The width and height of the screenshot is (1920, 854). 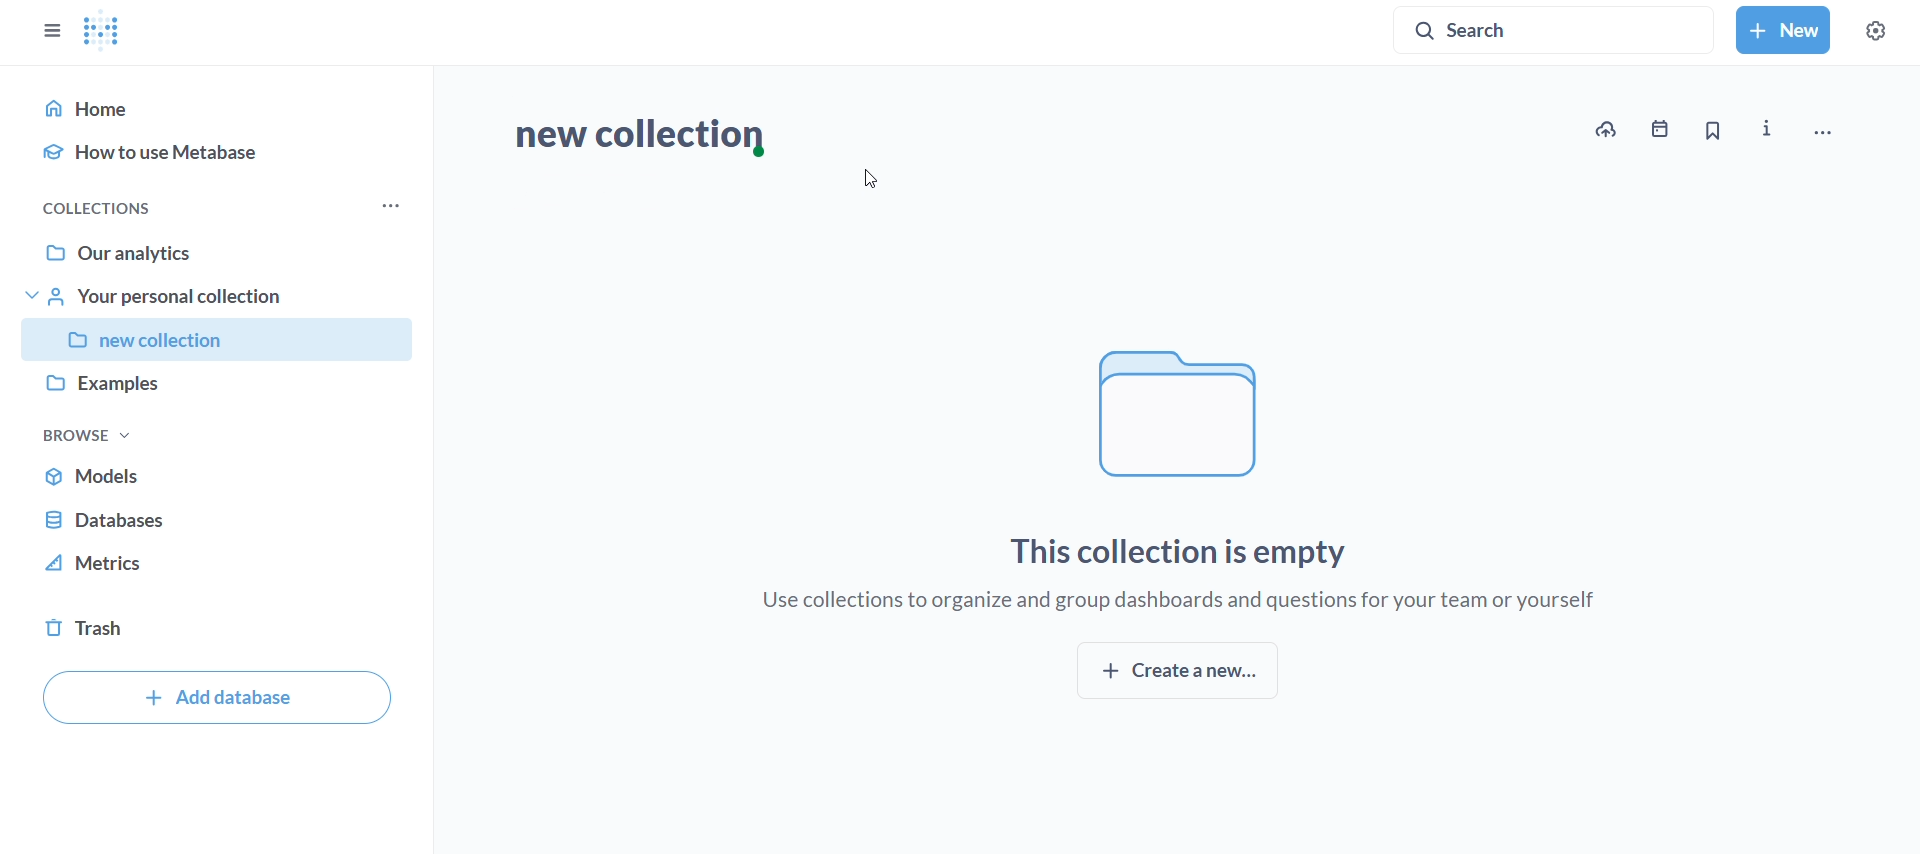 What do you see at coordinates (217, 697) in the screenshot?
I see `add database` at bounding box center [217, 697].